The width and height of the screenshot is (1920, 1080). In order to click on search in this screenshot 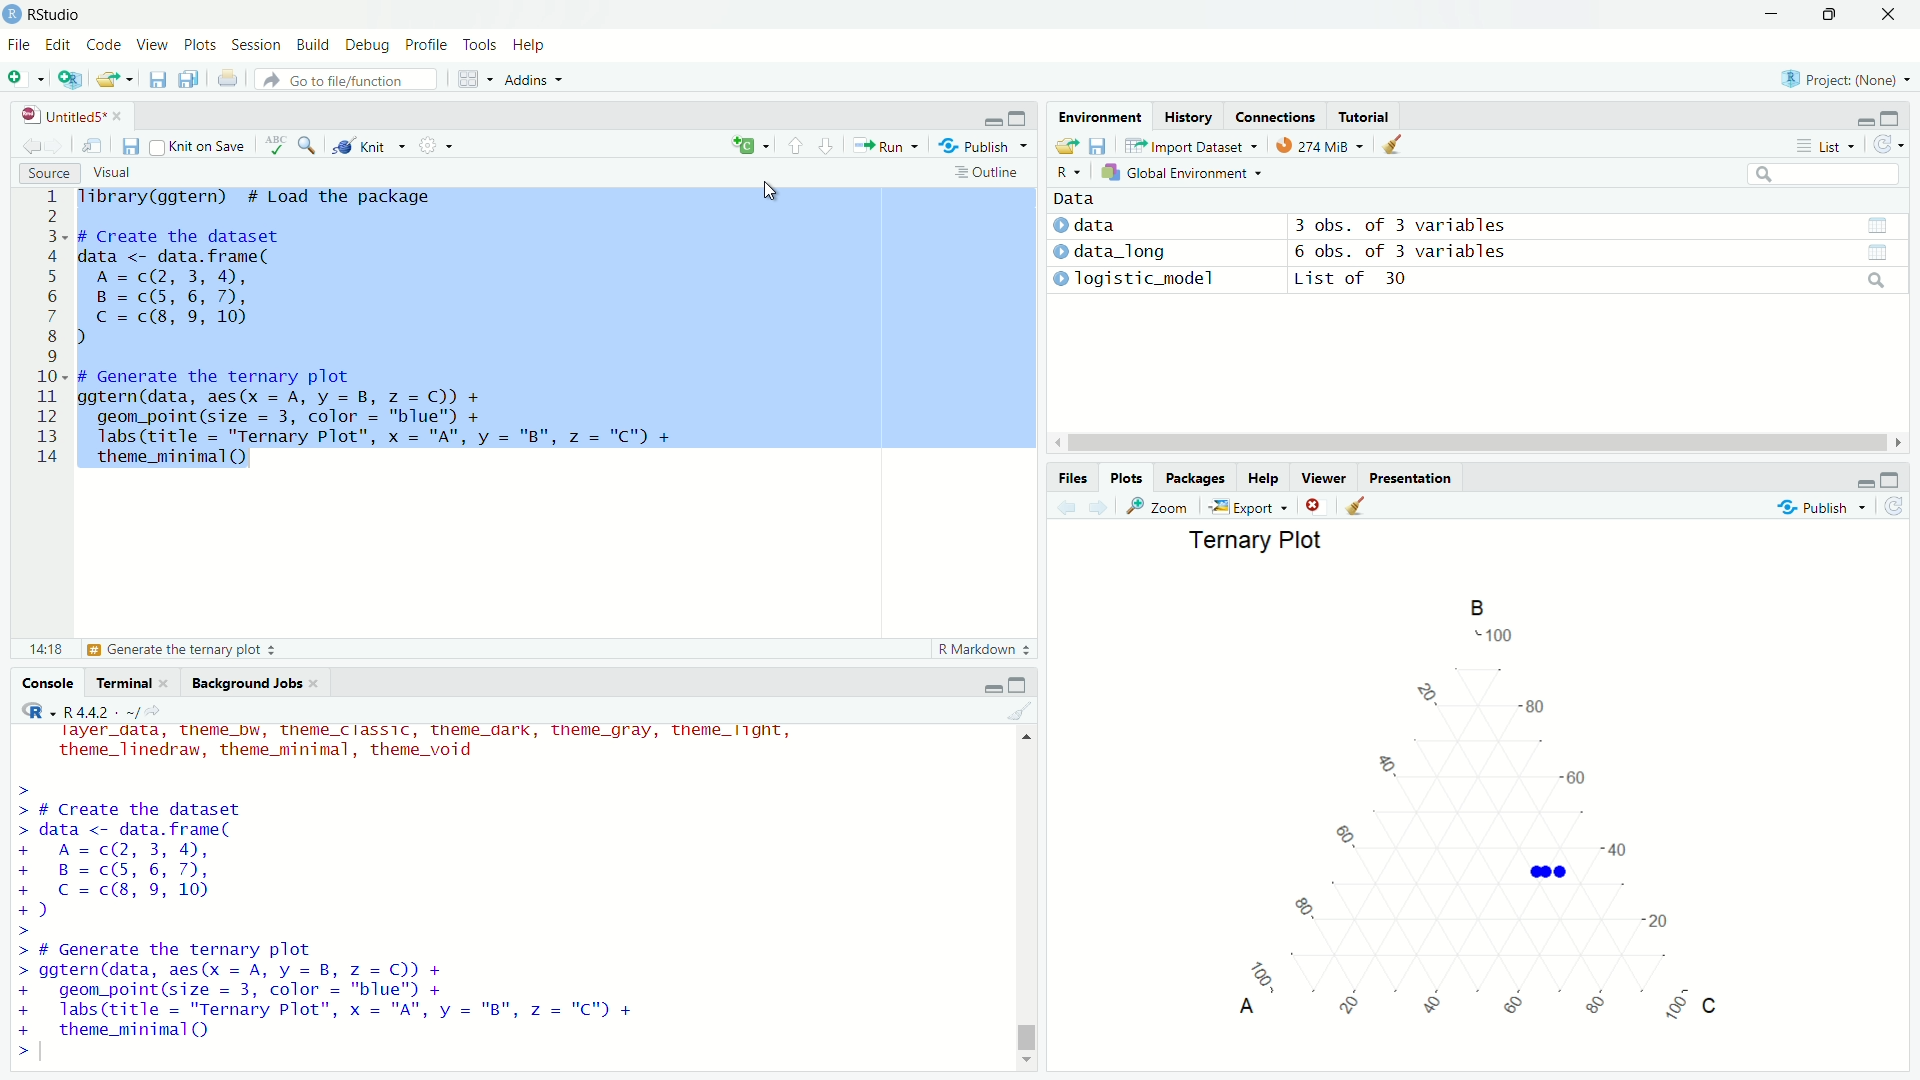, I will do `click(1821, 176)`.